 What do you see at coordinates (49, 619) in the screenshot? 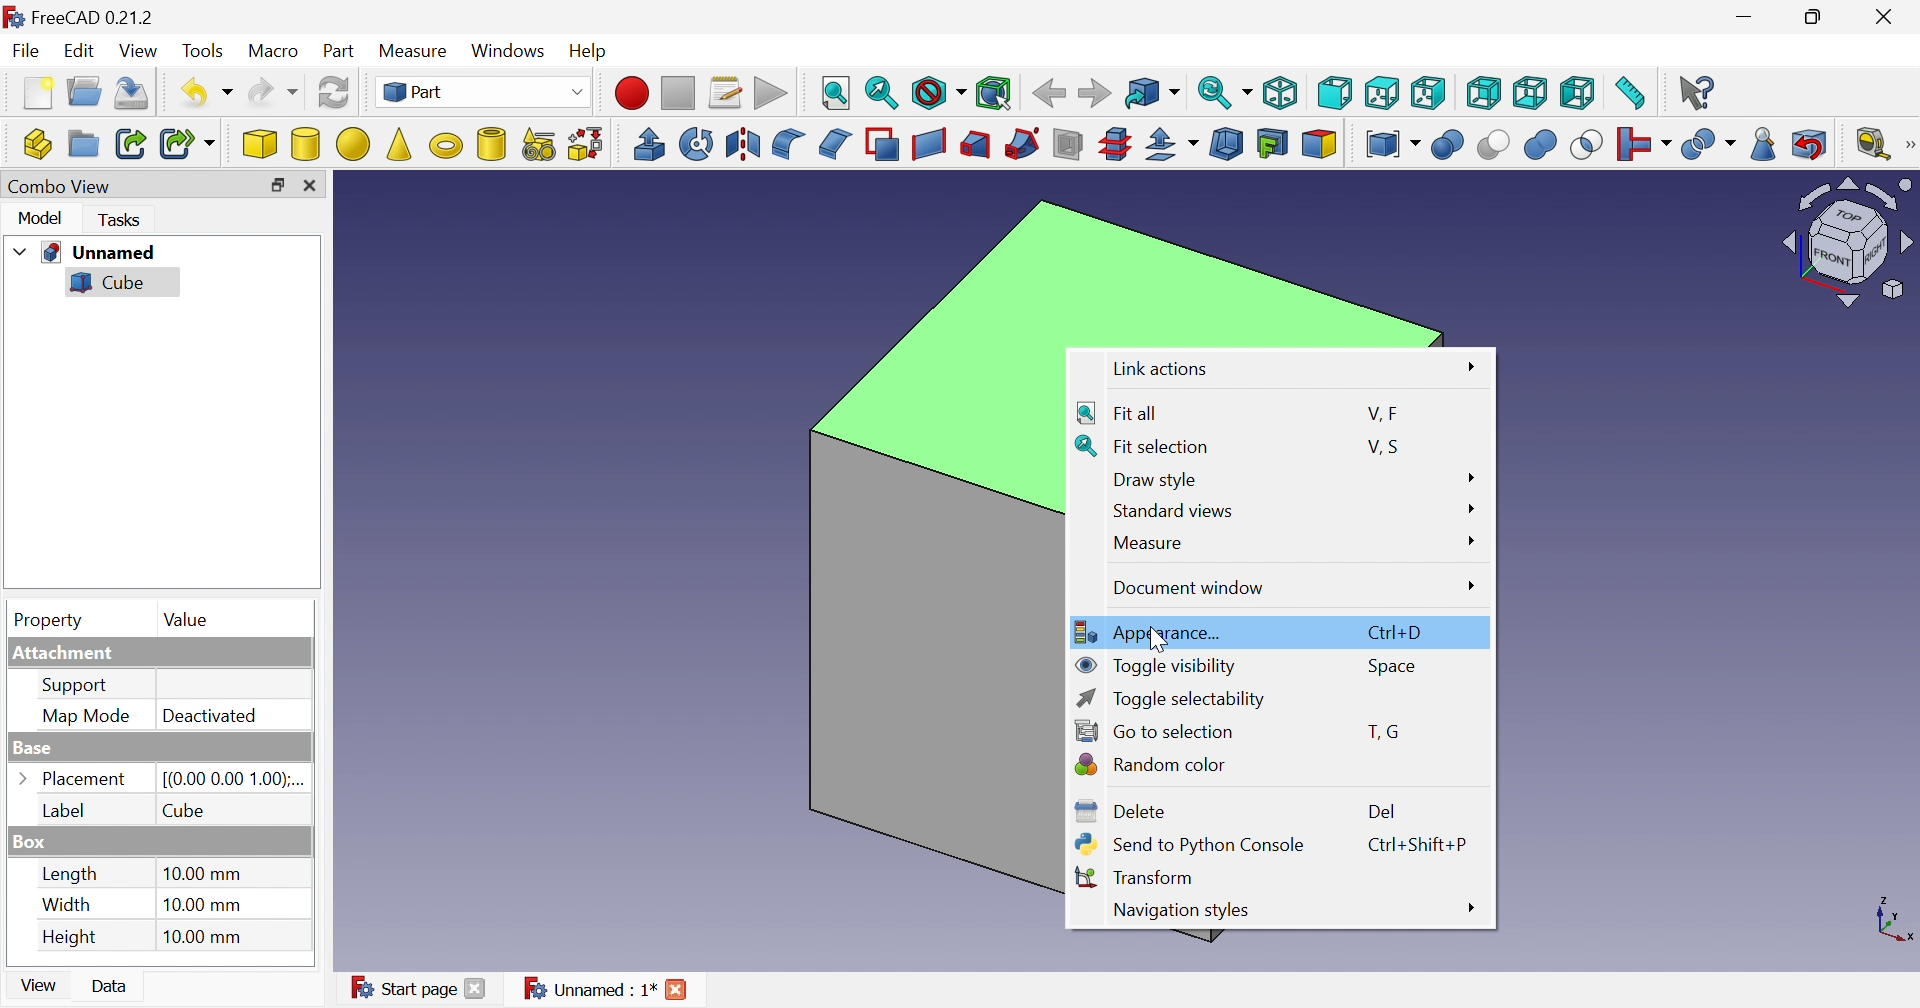
I see `Property` at bounding box center [49, 619].